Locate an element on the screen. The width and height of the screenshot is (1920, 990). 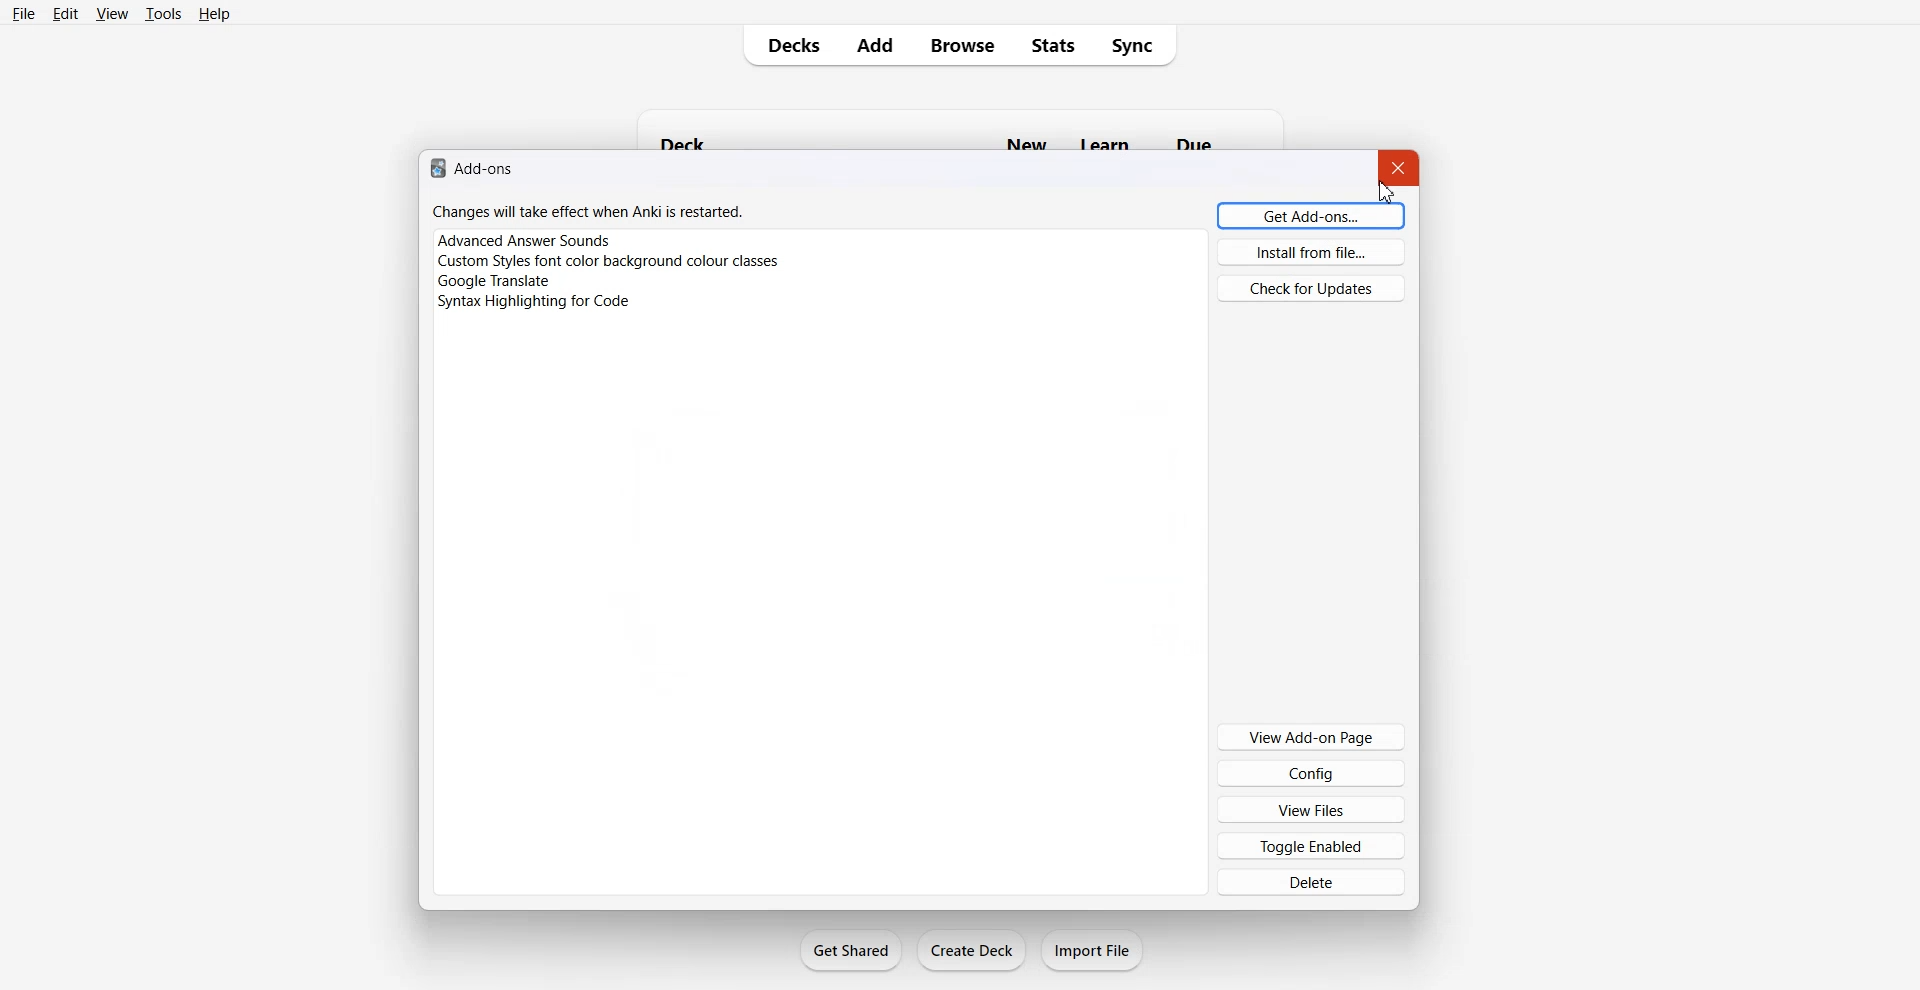
Install from file is located at coordinates (1312, 252).